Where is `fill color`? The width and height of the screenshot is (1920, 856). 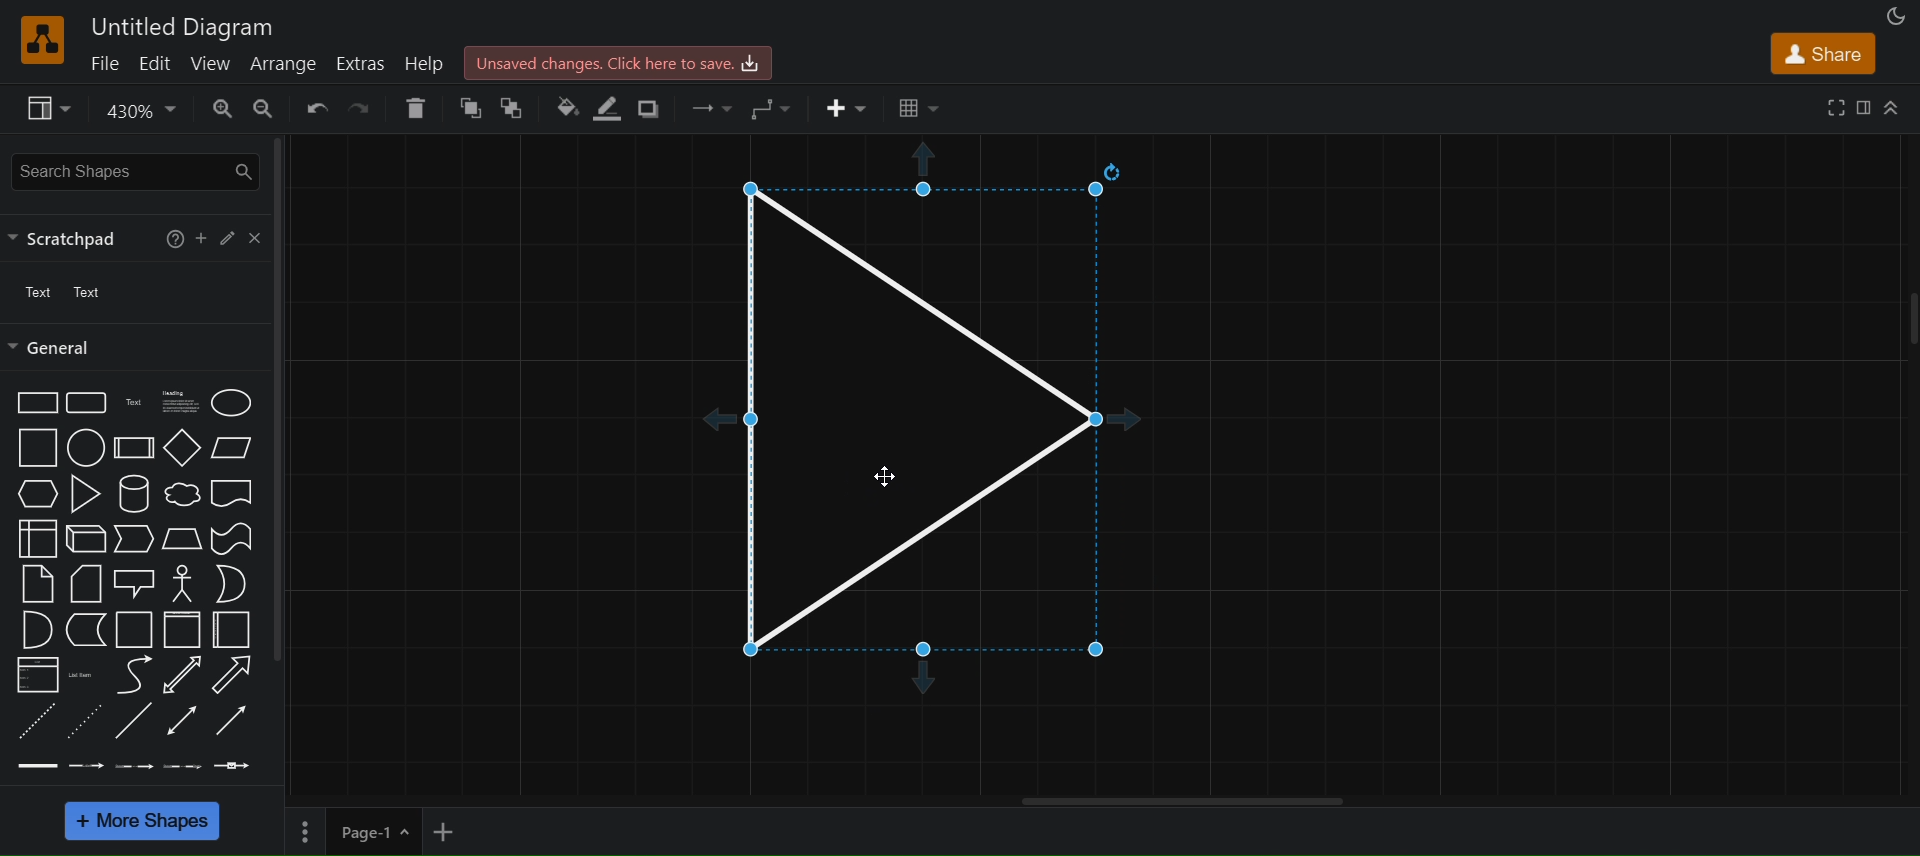 fill color is located at coordinates (565, 103).